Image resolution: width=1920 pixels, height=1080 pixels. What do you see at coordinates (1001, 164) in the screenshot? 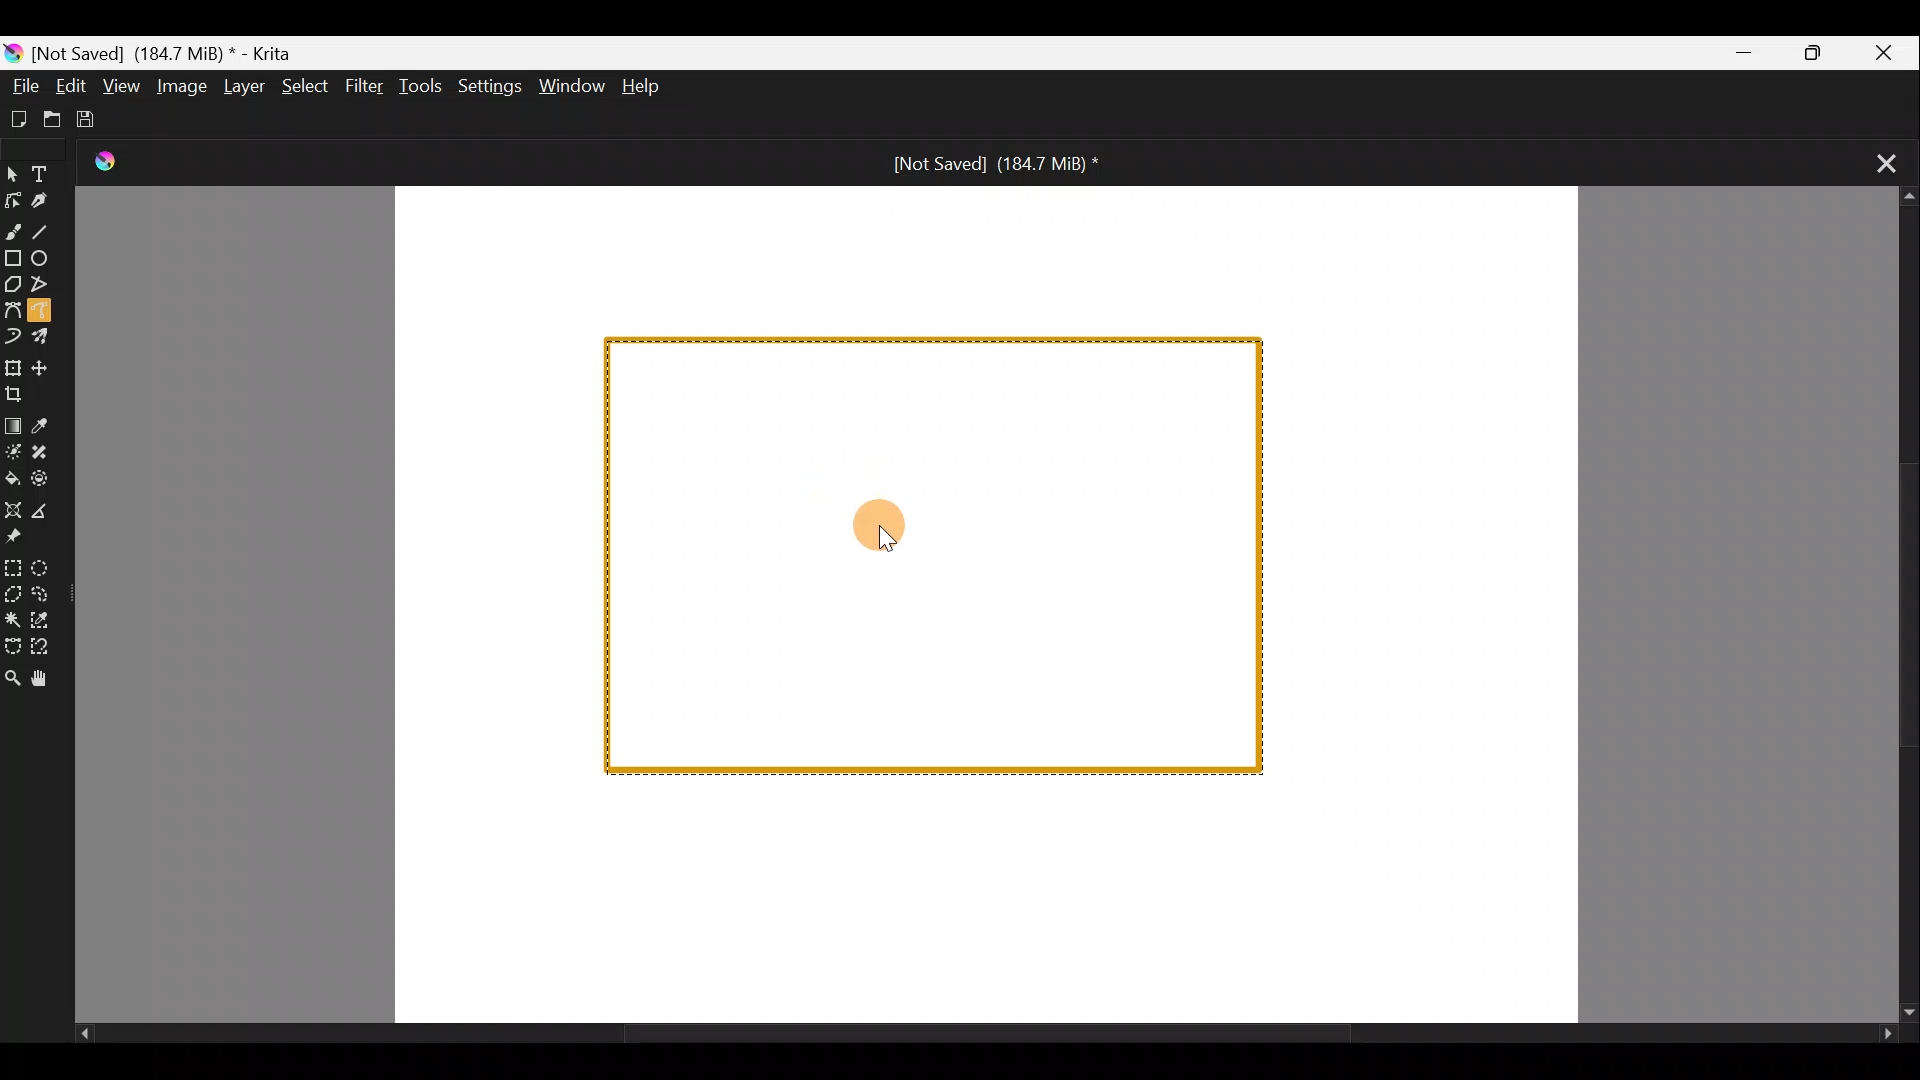
I see `[Not Saved] (184.7 MiB) *` at bounding box center [1001, 164].